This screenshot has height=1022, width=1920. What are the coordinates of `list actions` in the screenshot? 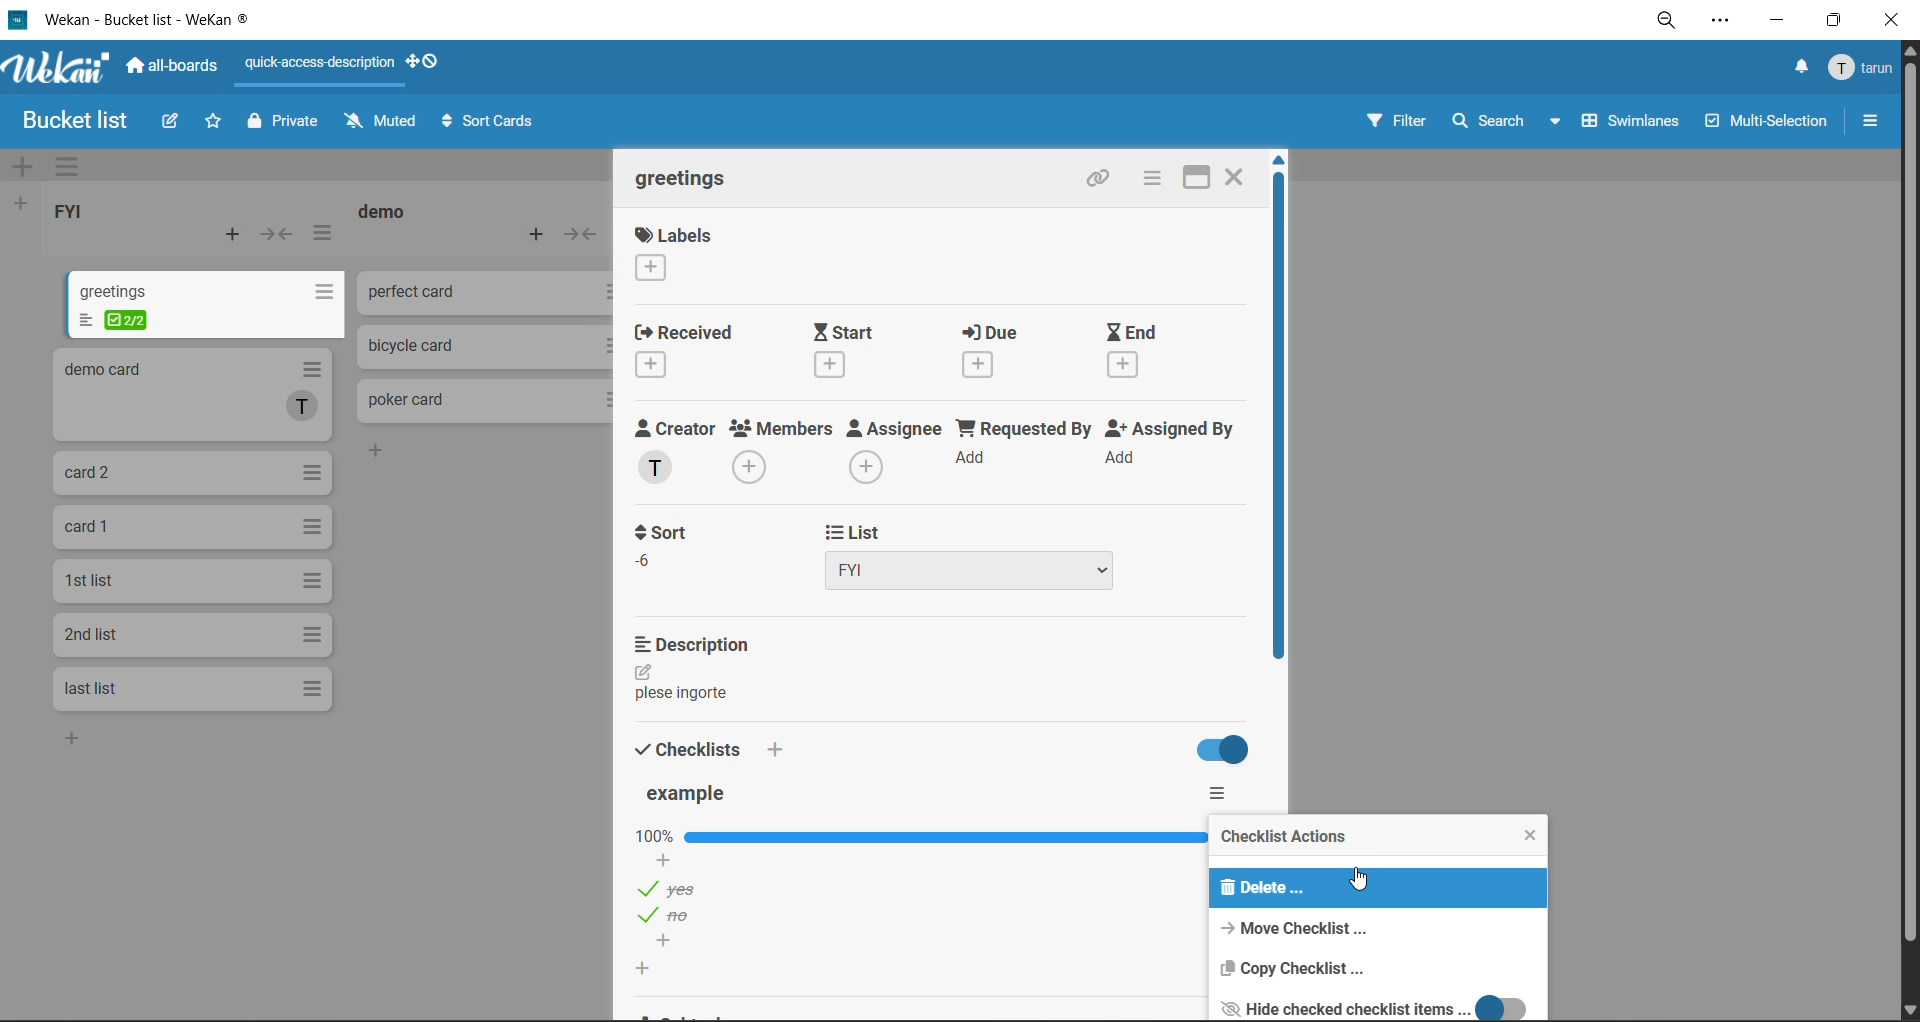 It's located at (325, 238).